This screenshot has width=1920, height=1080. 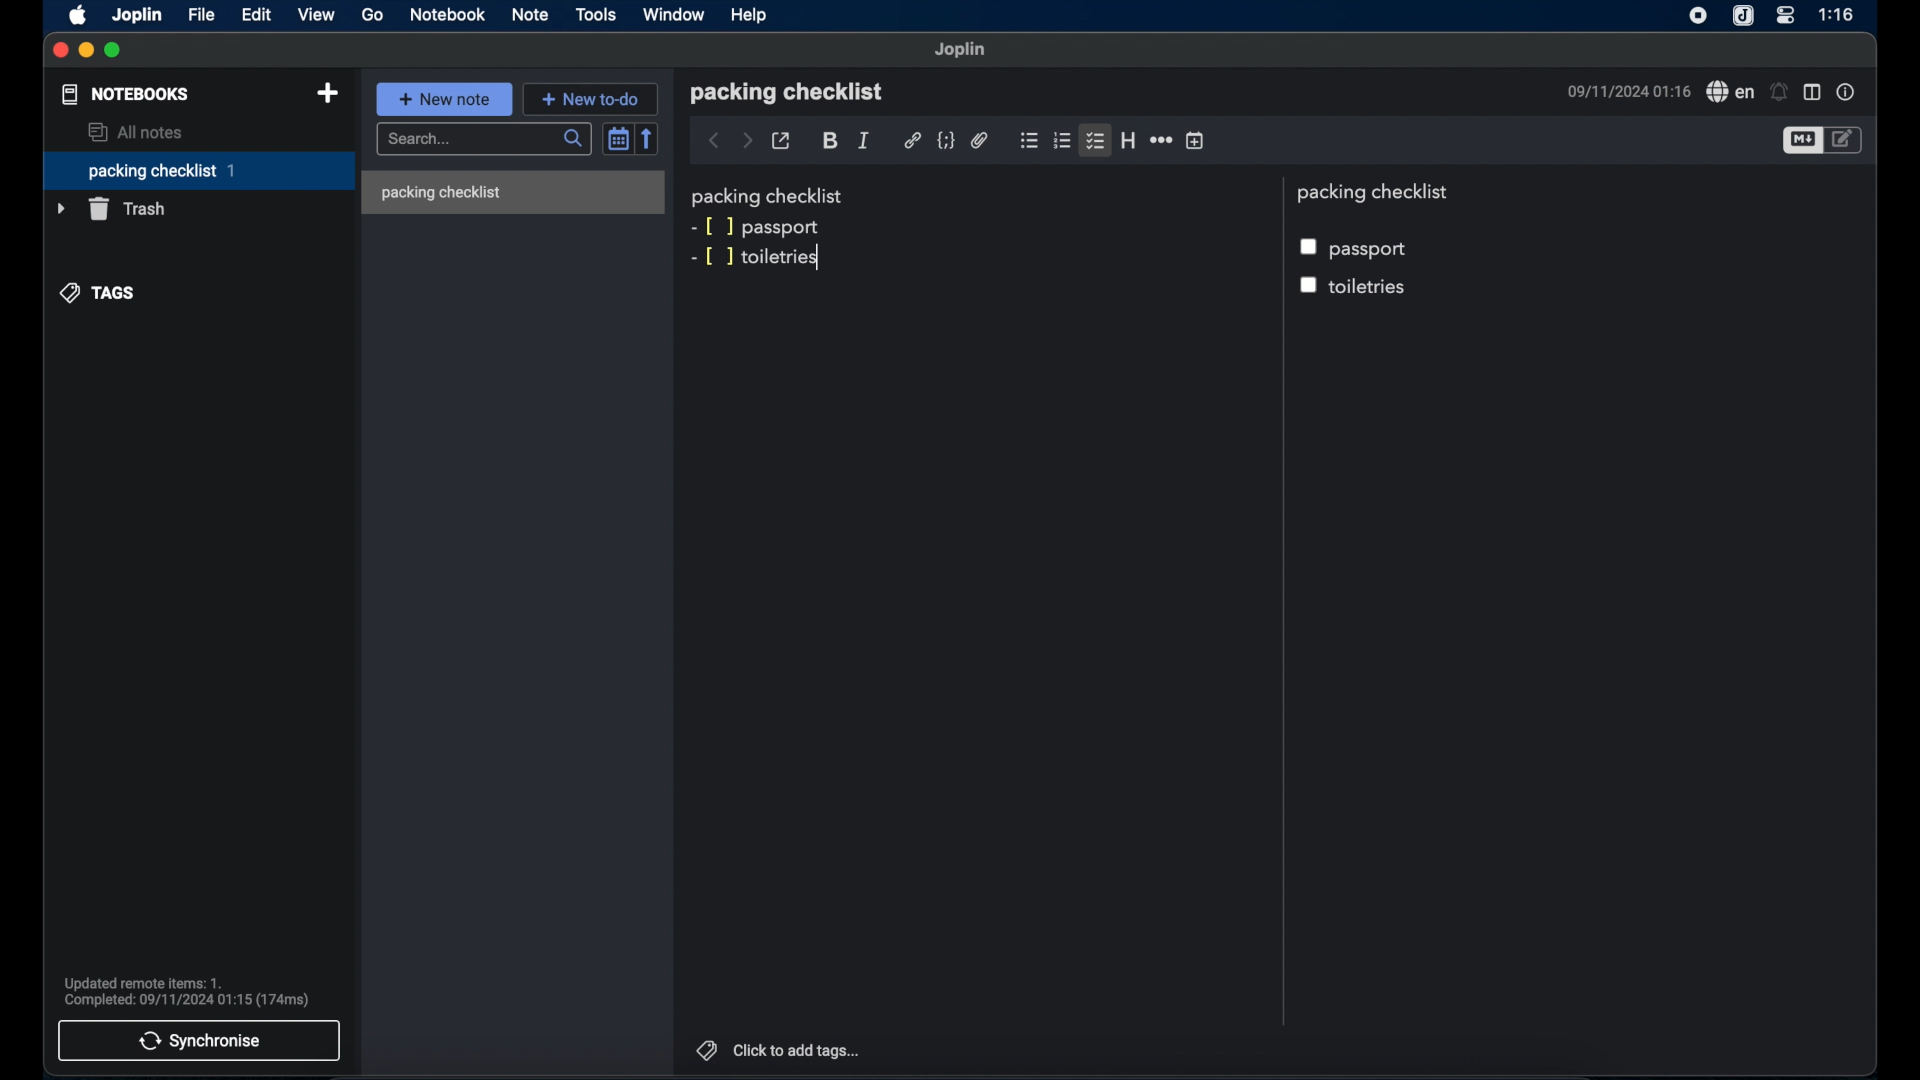 I want to click on forward, so click(x=747, y=140).